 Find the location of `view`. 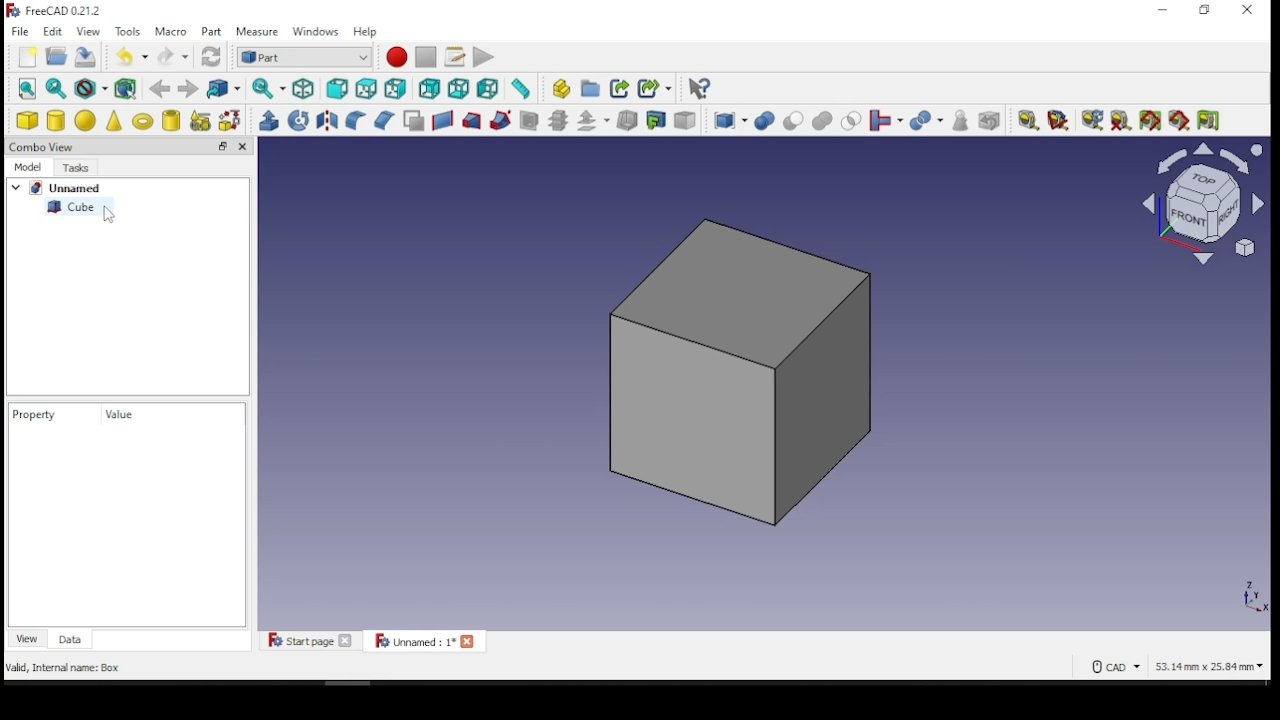

view is located at coordinates (28, 638).